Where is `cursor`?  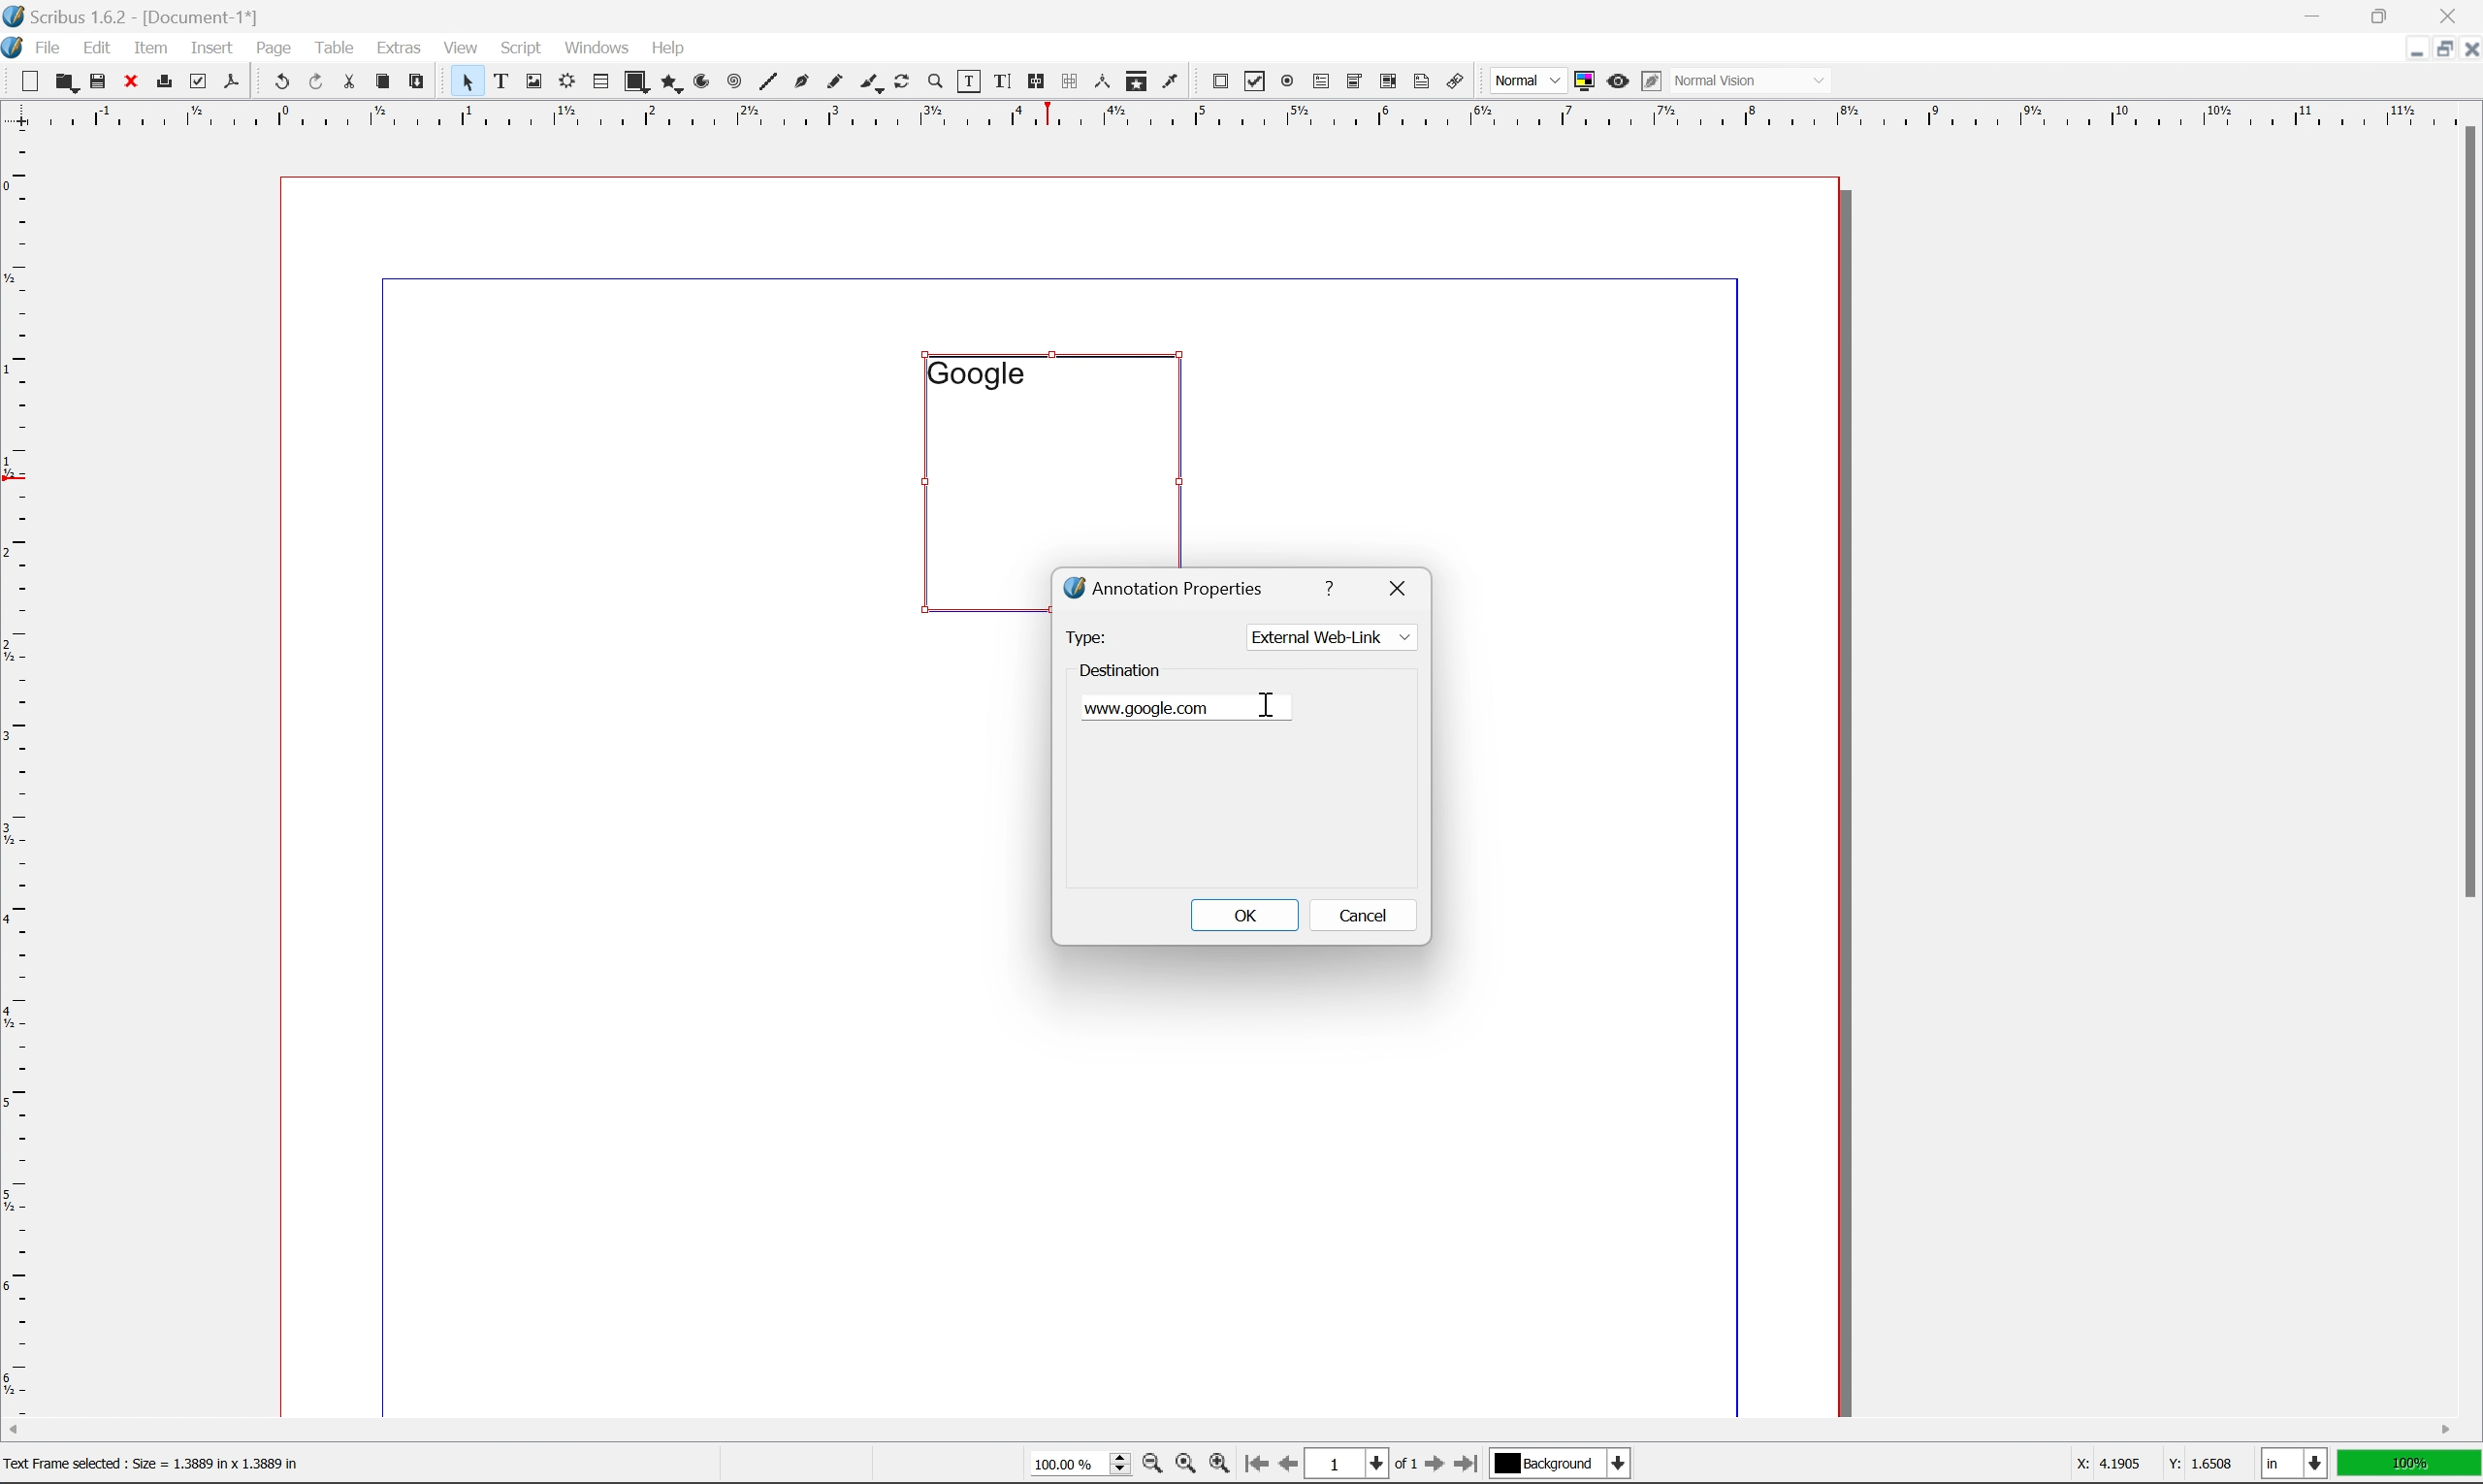
cursor is located at coordinates (1270, 704).